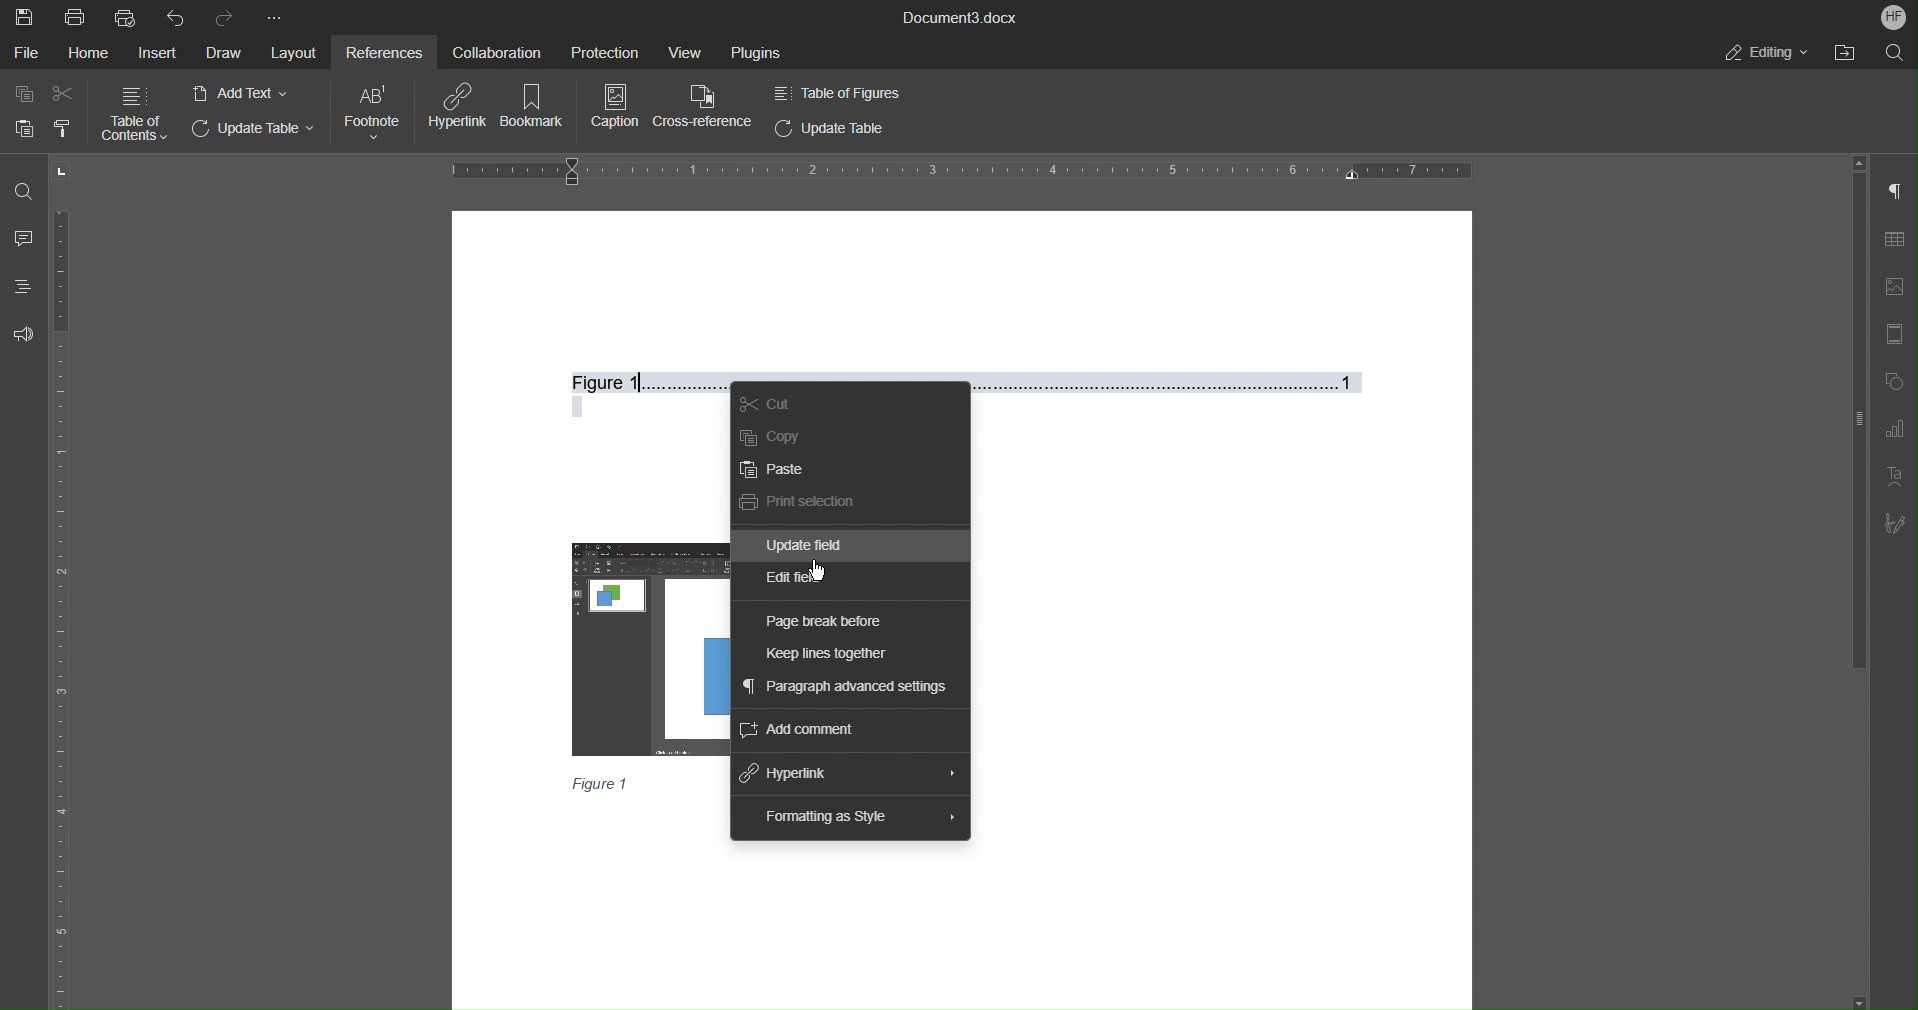 This screenshot has height=1010, width=1918. Describe the element at coordinates (227, 15) in the screenshot. I see `Redo` at that location.